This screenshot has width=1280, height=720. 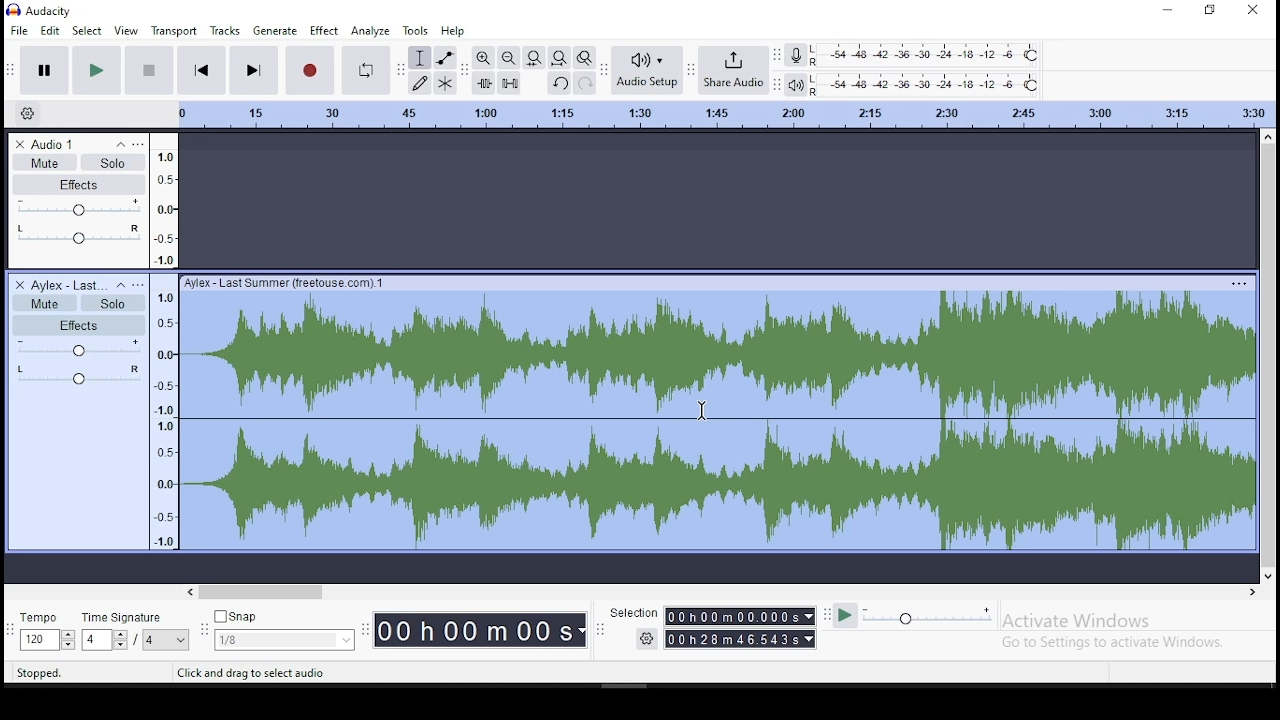 What do you see at coordinates (83, 185) in the screenshot?
I see `effects` at bounding box center [83, 185].